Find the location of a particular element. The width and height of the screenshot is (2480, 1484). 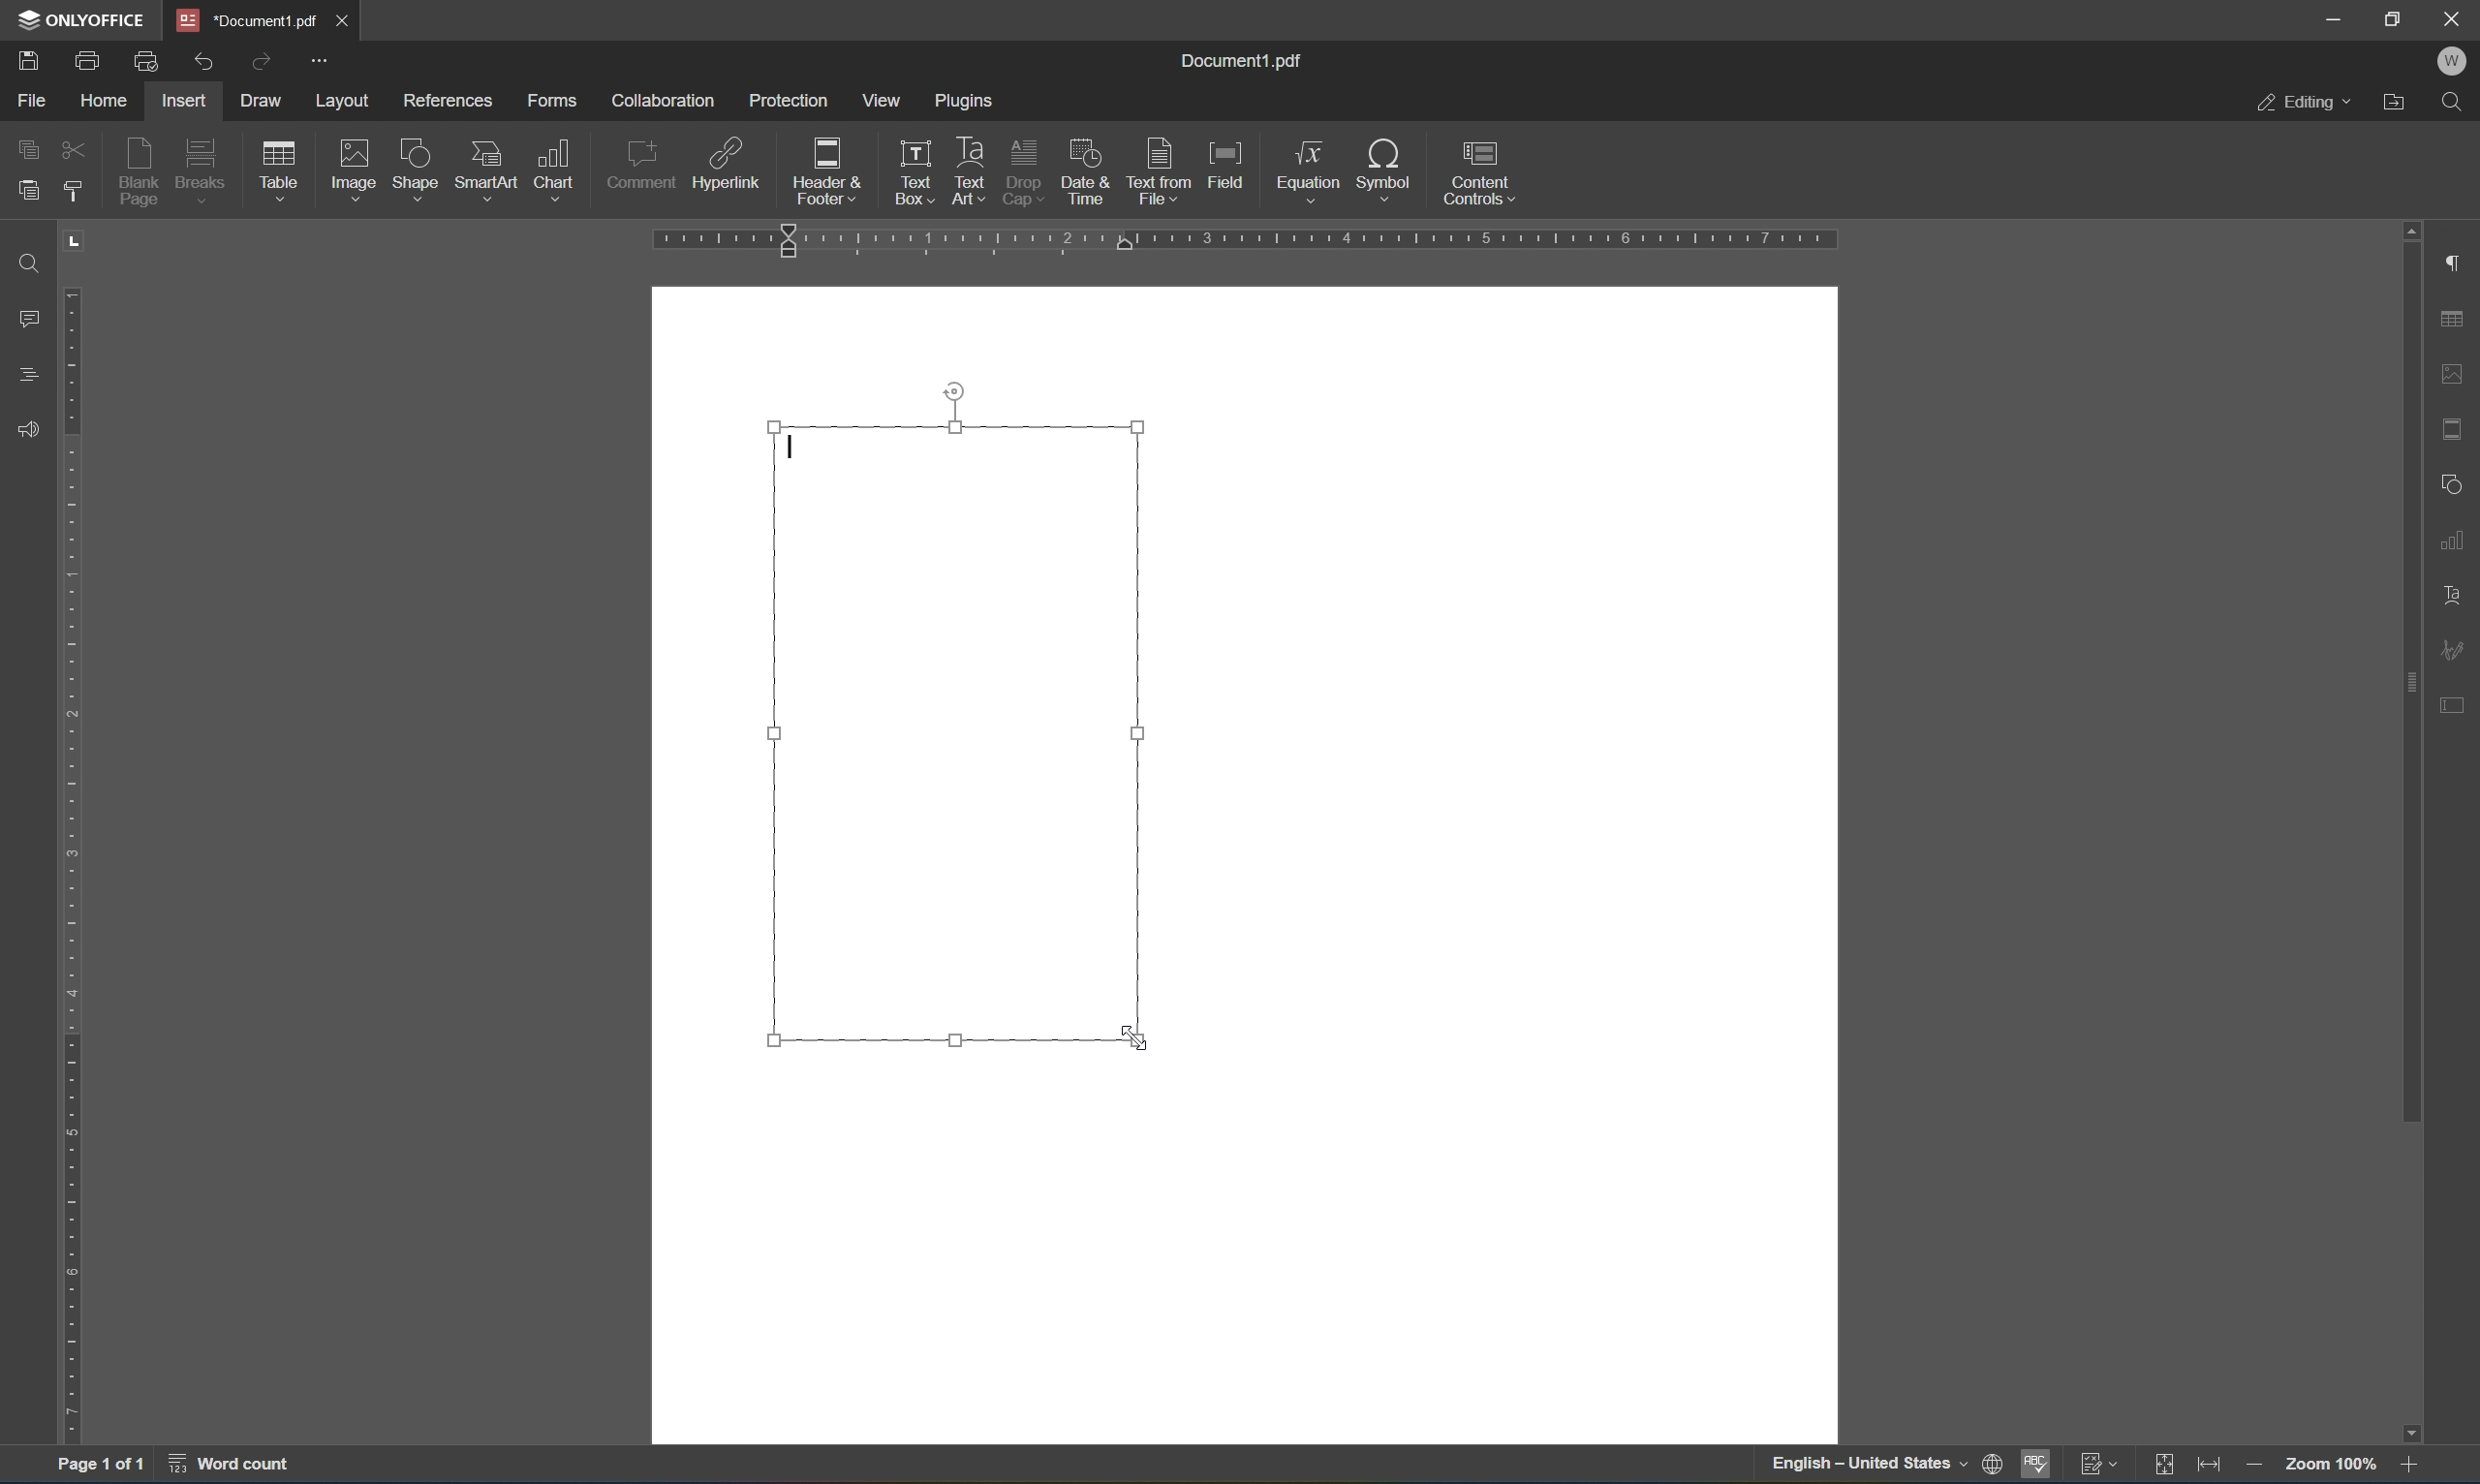

More is located at coordinates (320, 59).